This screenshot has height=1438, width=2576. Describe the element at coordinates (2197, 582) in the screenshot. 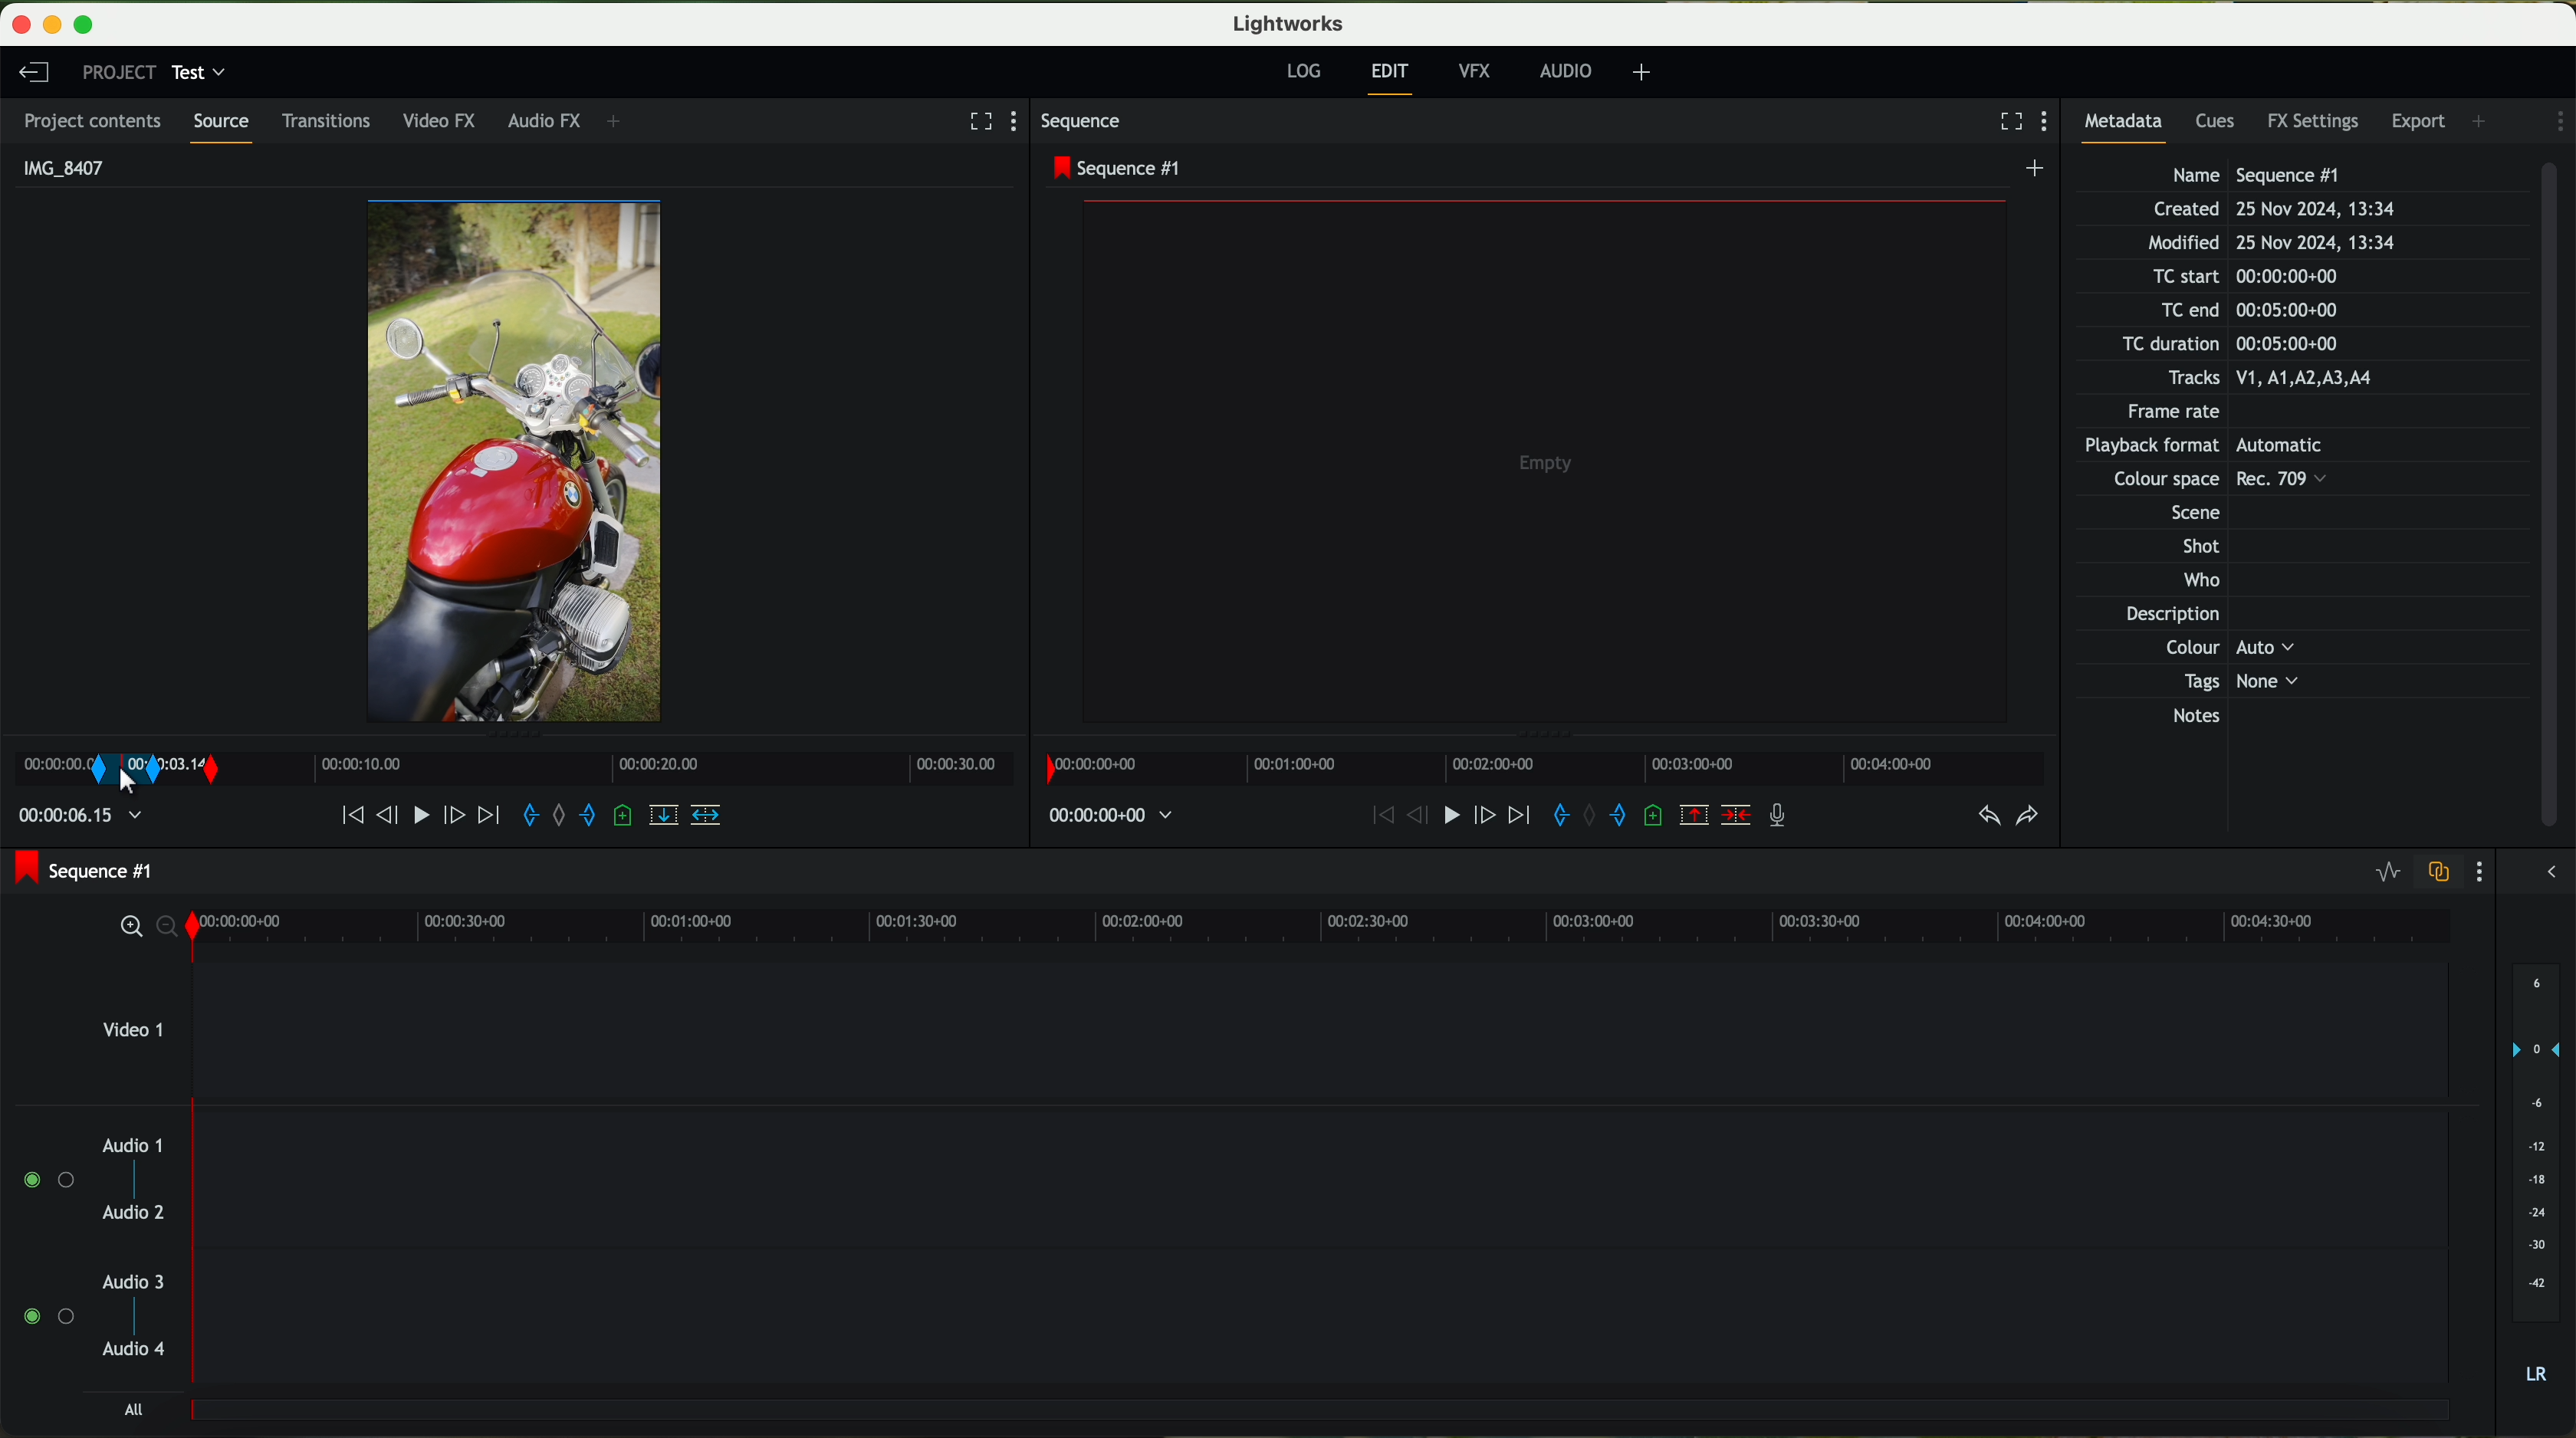

I see `Who` at that location.